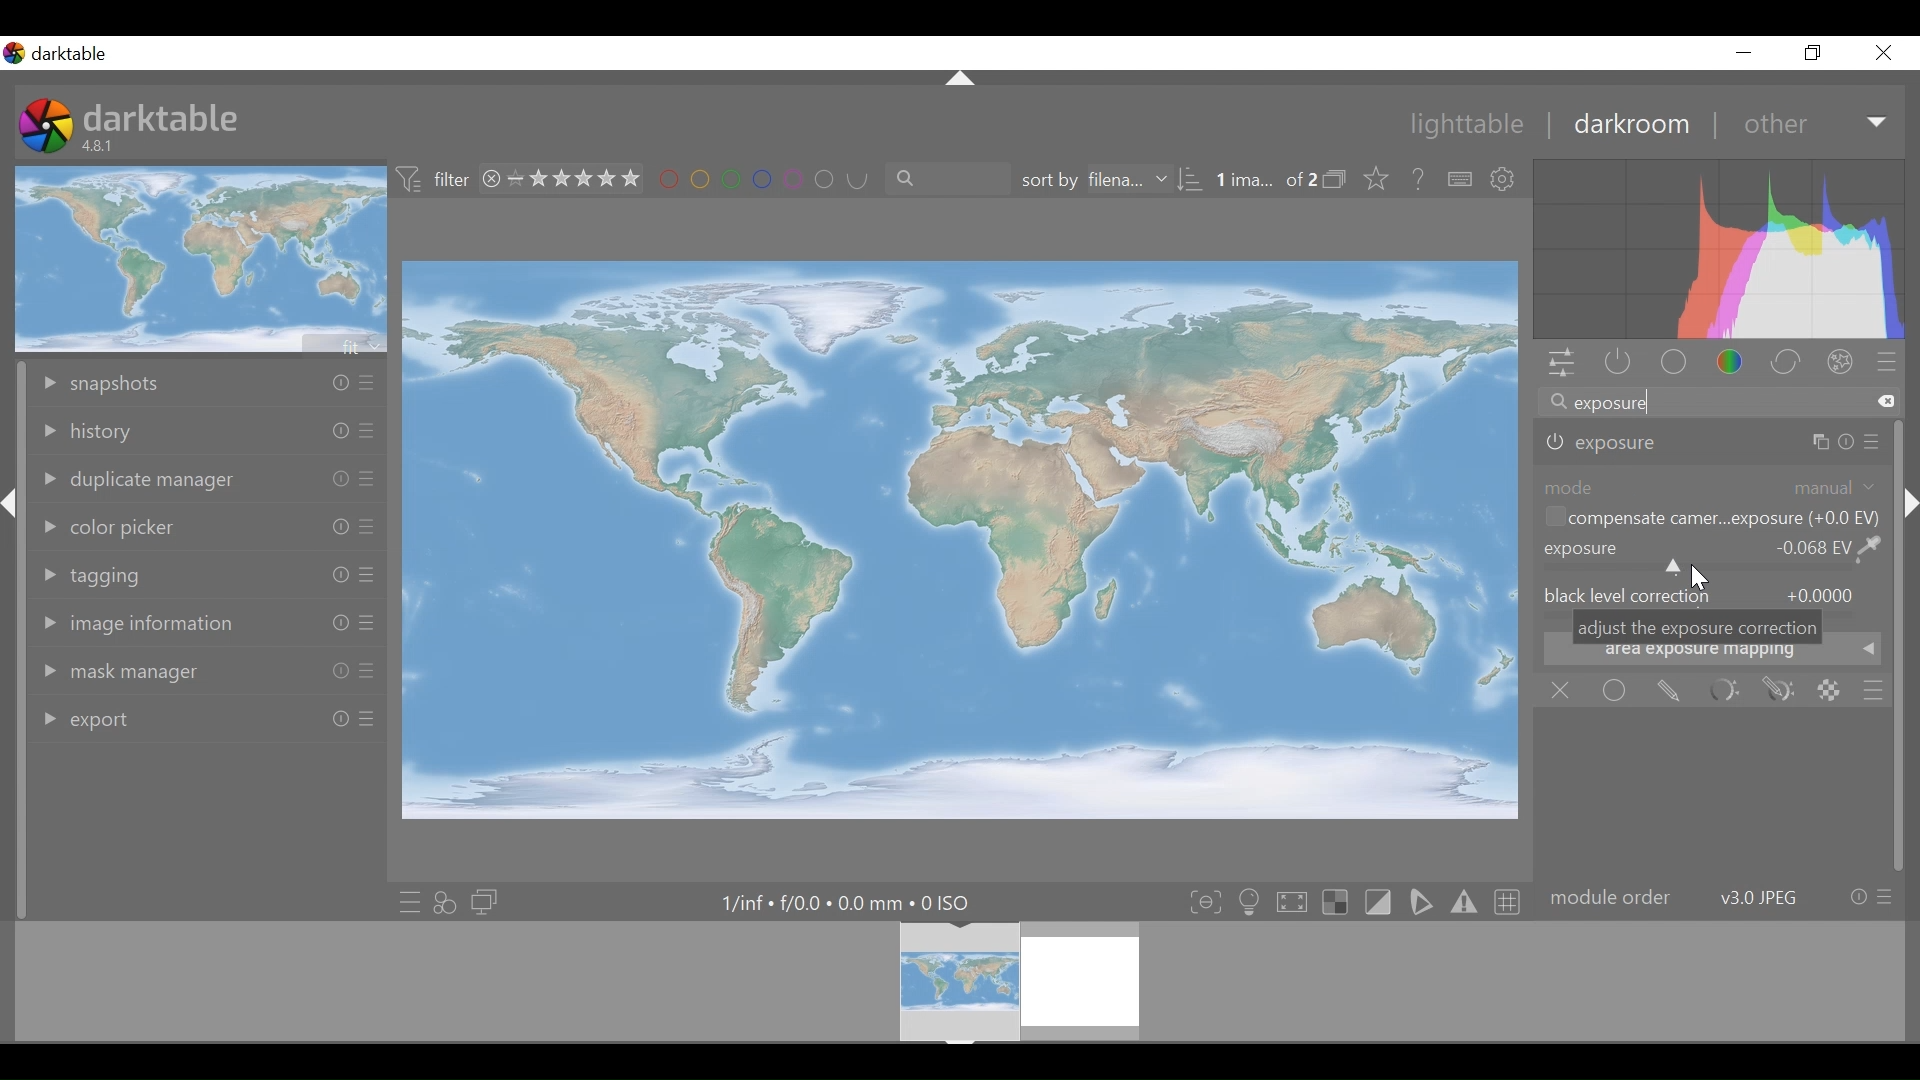  Describe the element at coordinates (1713, 554) in the screenshot. I see `exposure correction` at that location.